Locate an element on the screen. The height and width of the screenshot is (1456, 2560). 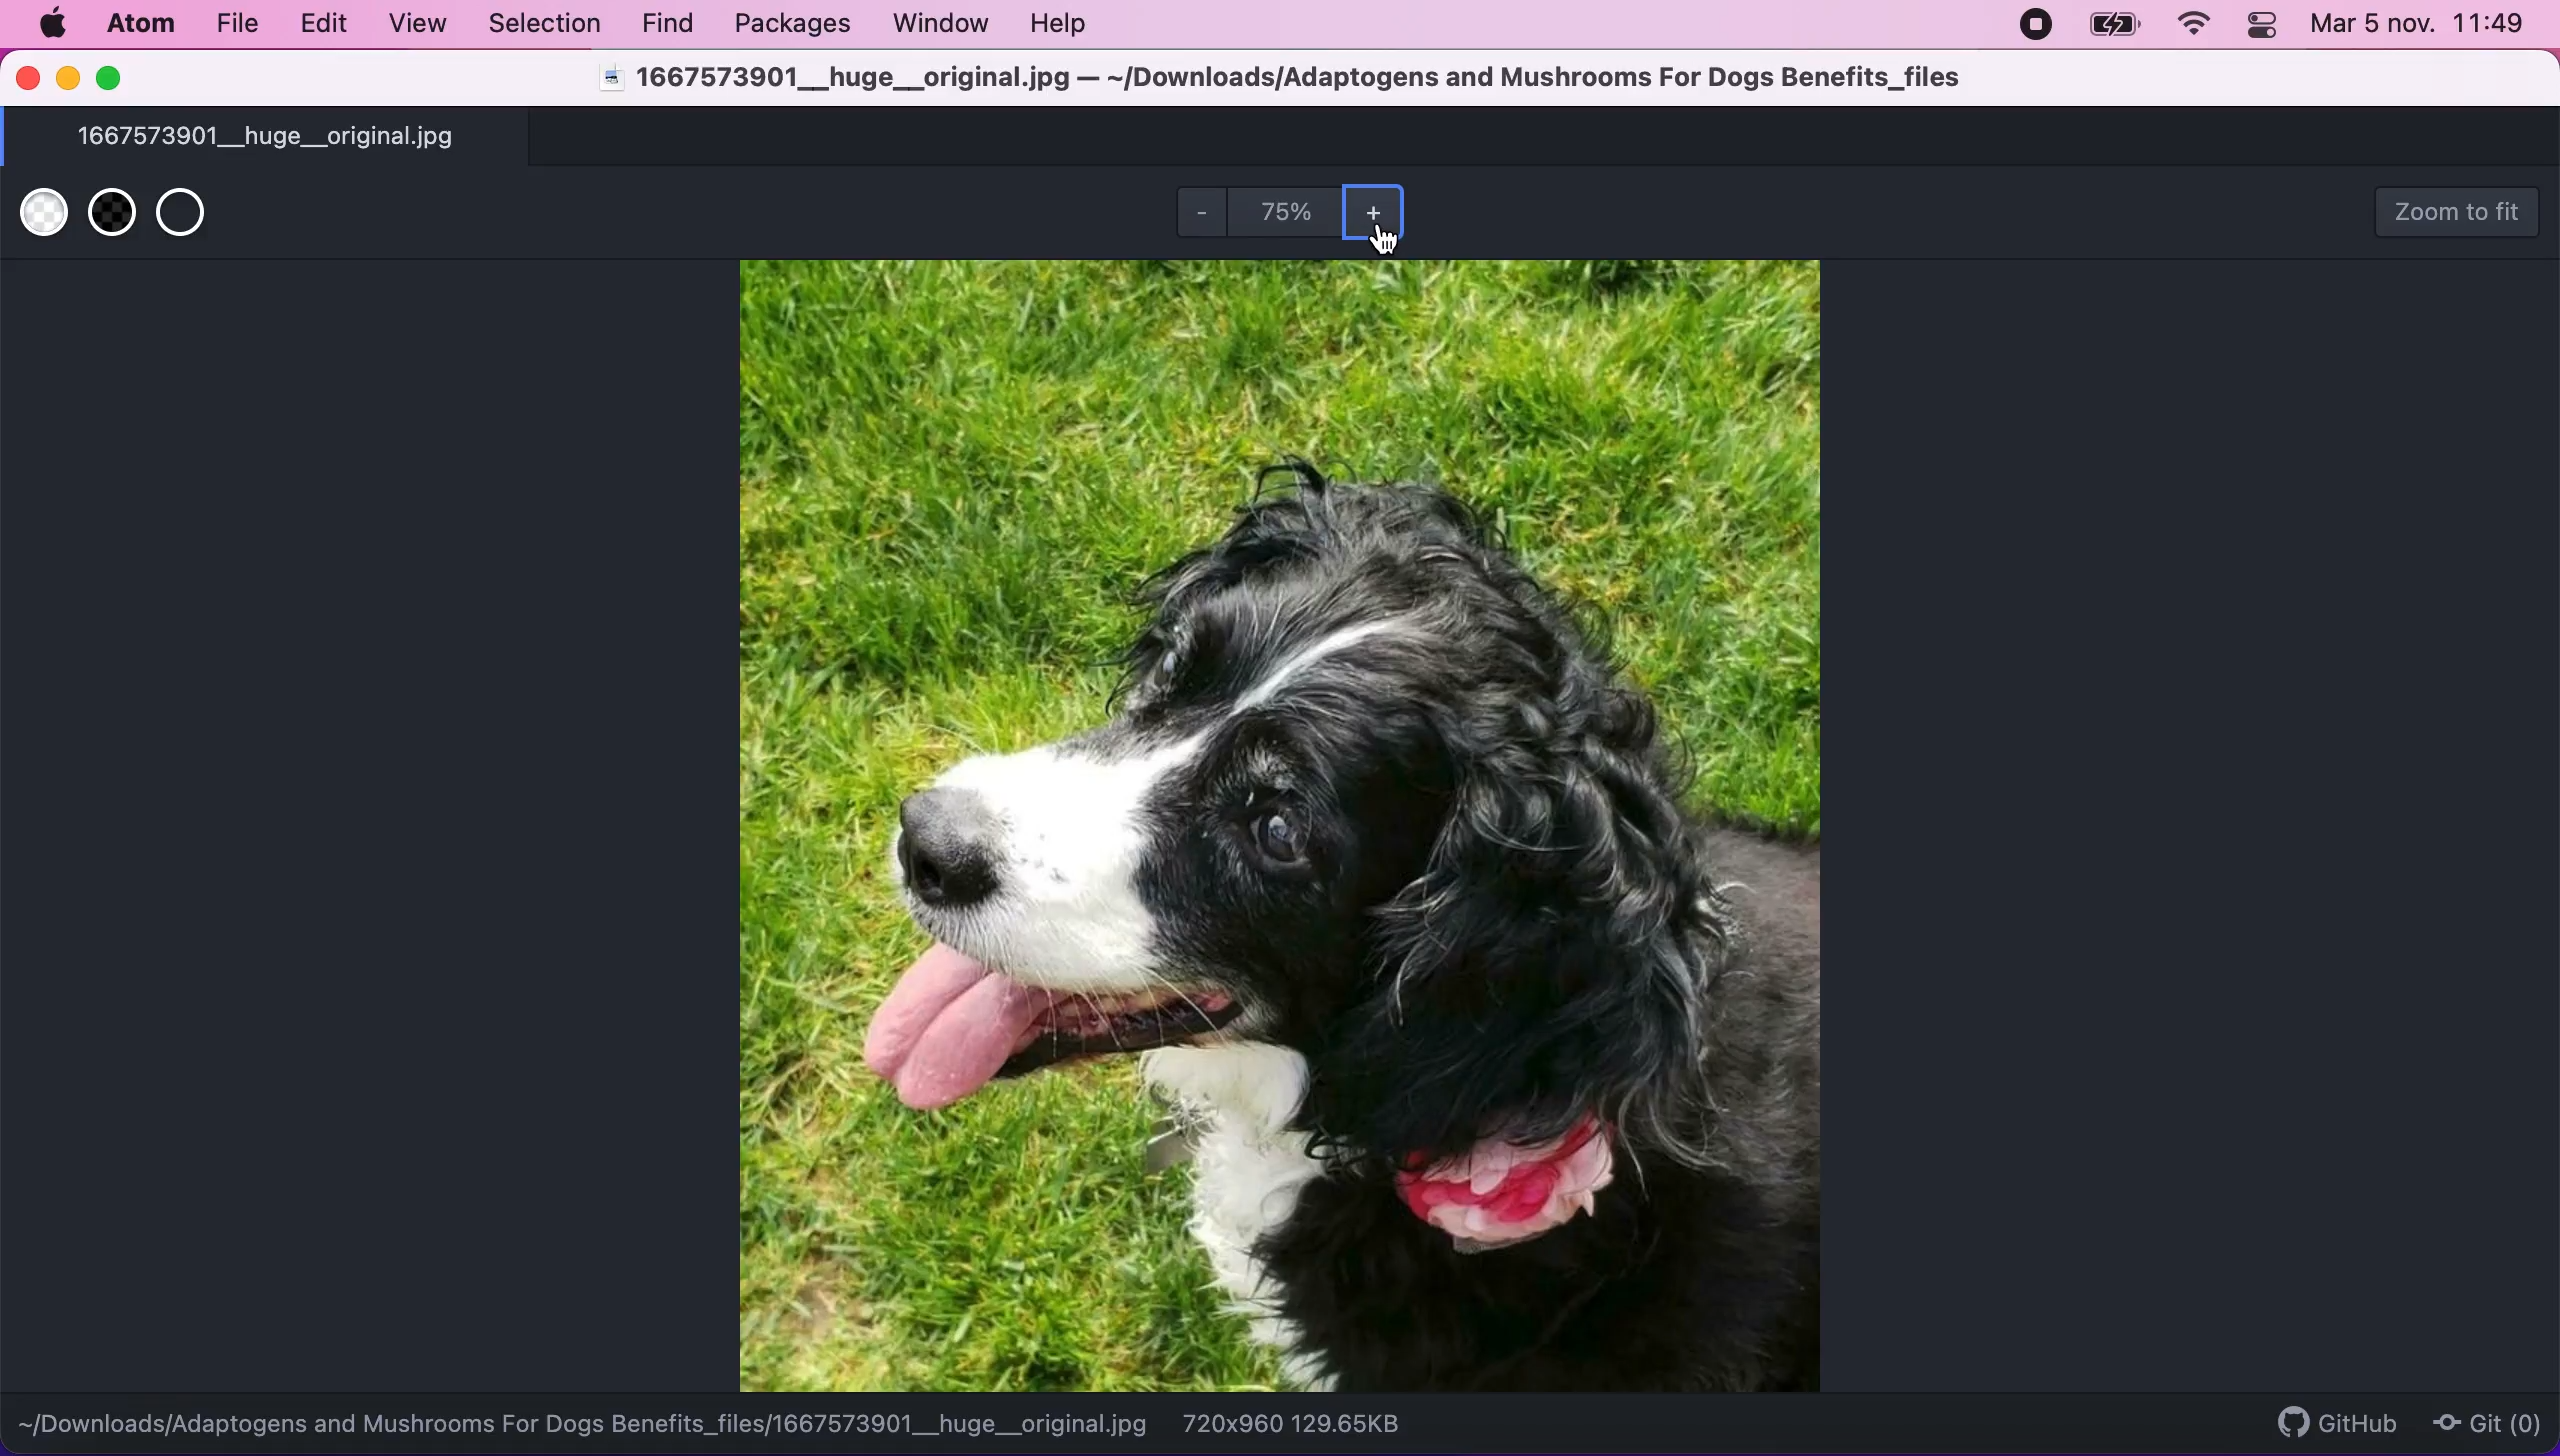
zoom to fit is located at coordinates (2464, 208).